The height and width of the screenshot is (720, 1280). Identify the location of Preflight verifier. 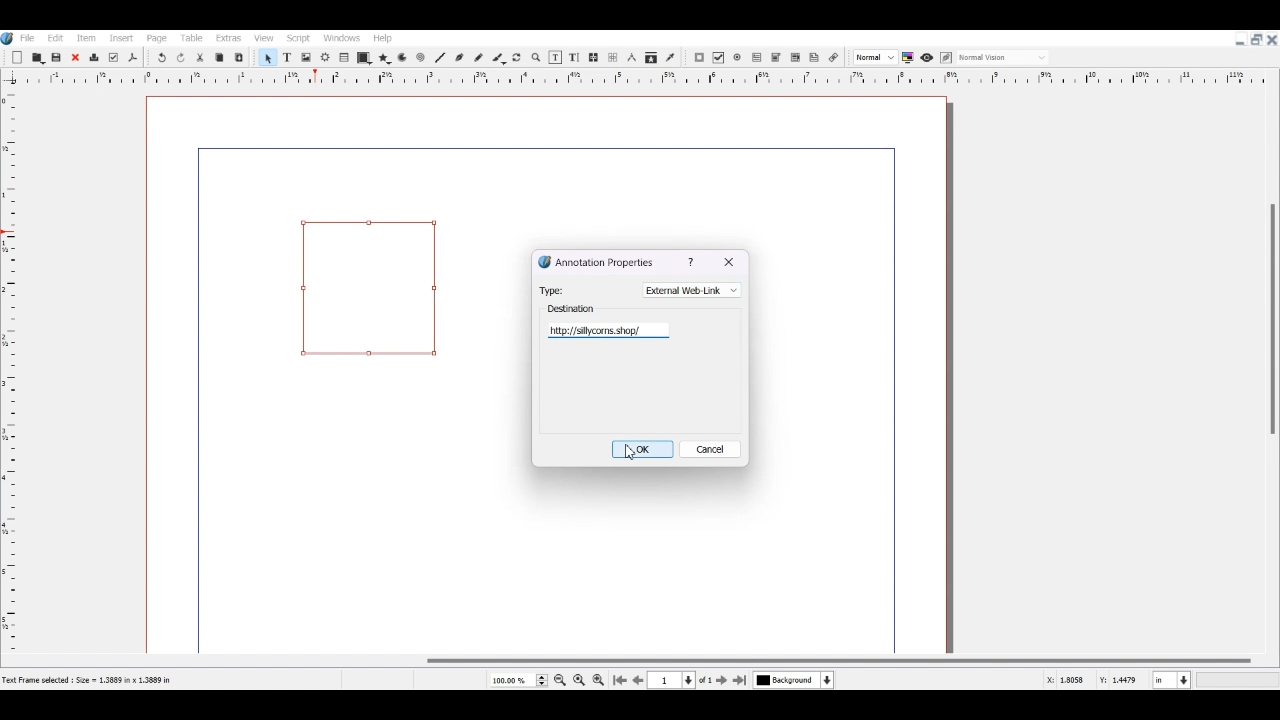
(113, 58).